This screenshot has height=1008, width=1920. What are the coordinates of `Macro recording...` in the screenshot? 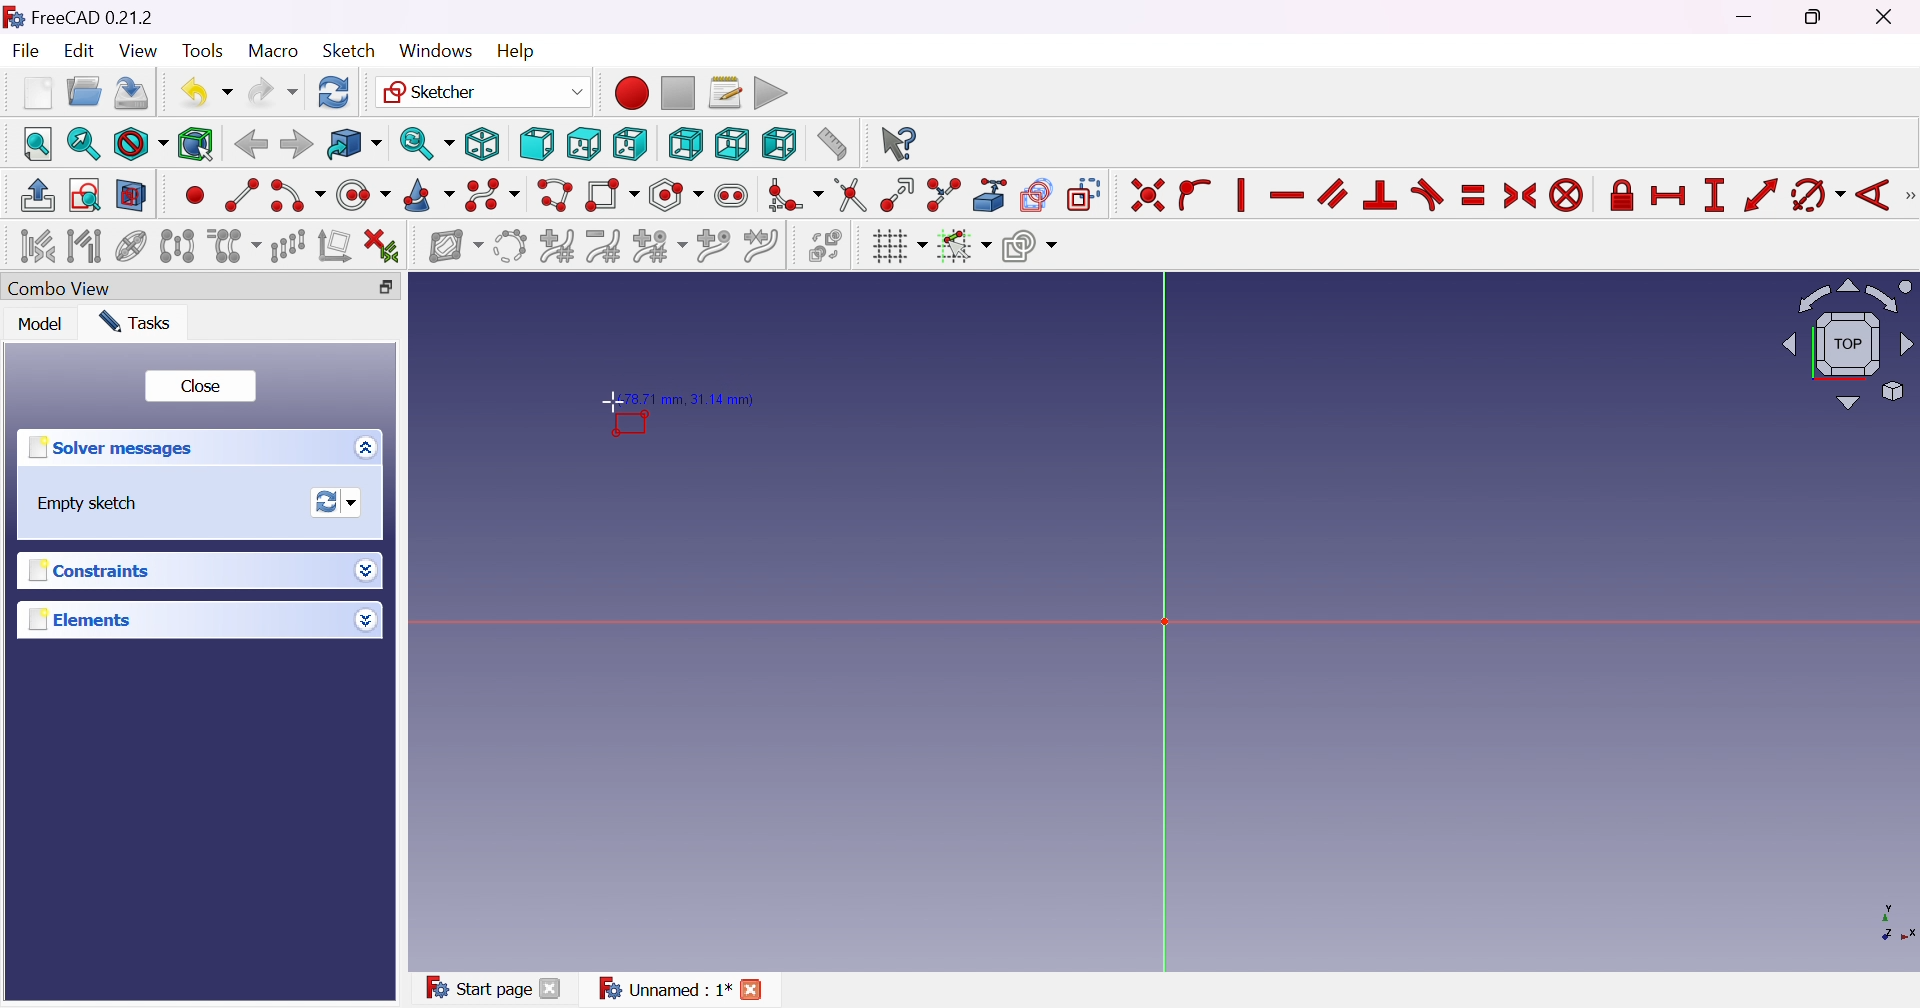 It's located at (629, 92).